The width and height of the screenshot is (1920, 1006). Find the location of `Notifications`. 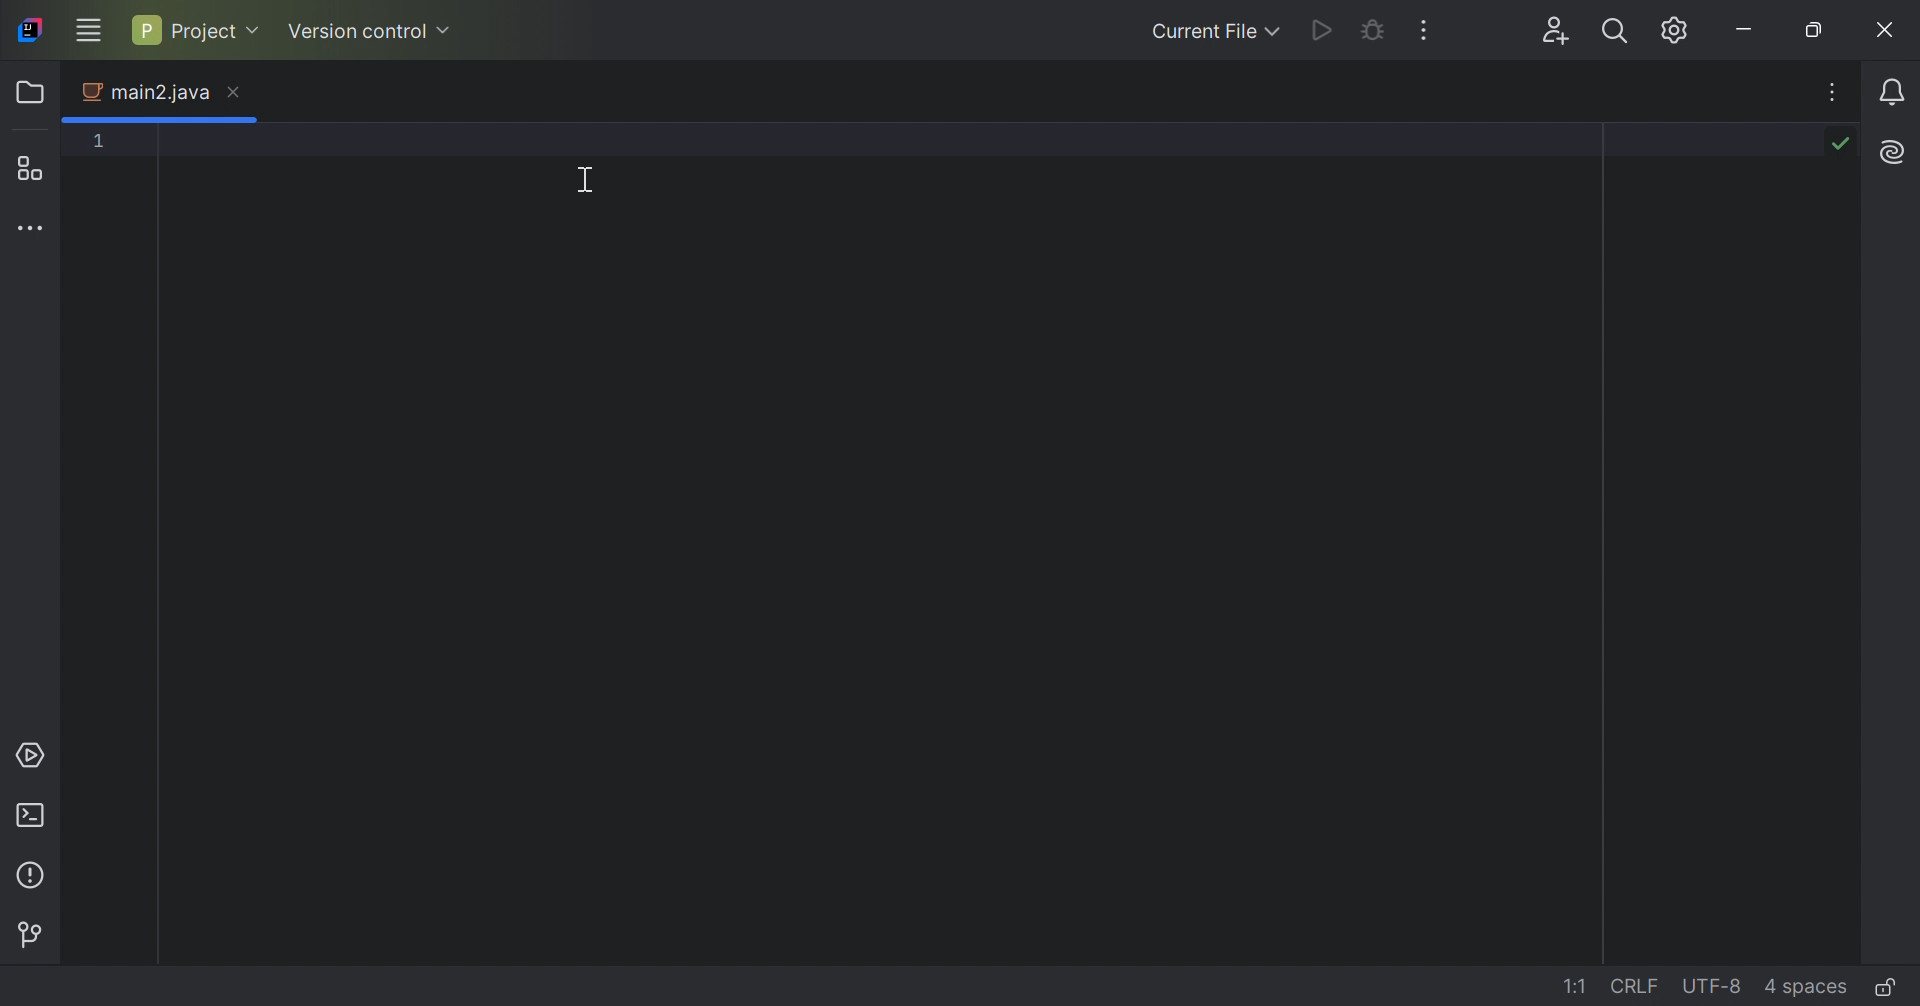

Notifications is located at coordinates (1897, 93).